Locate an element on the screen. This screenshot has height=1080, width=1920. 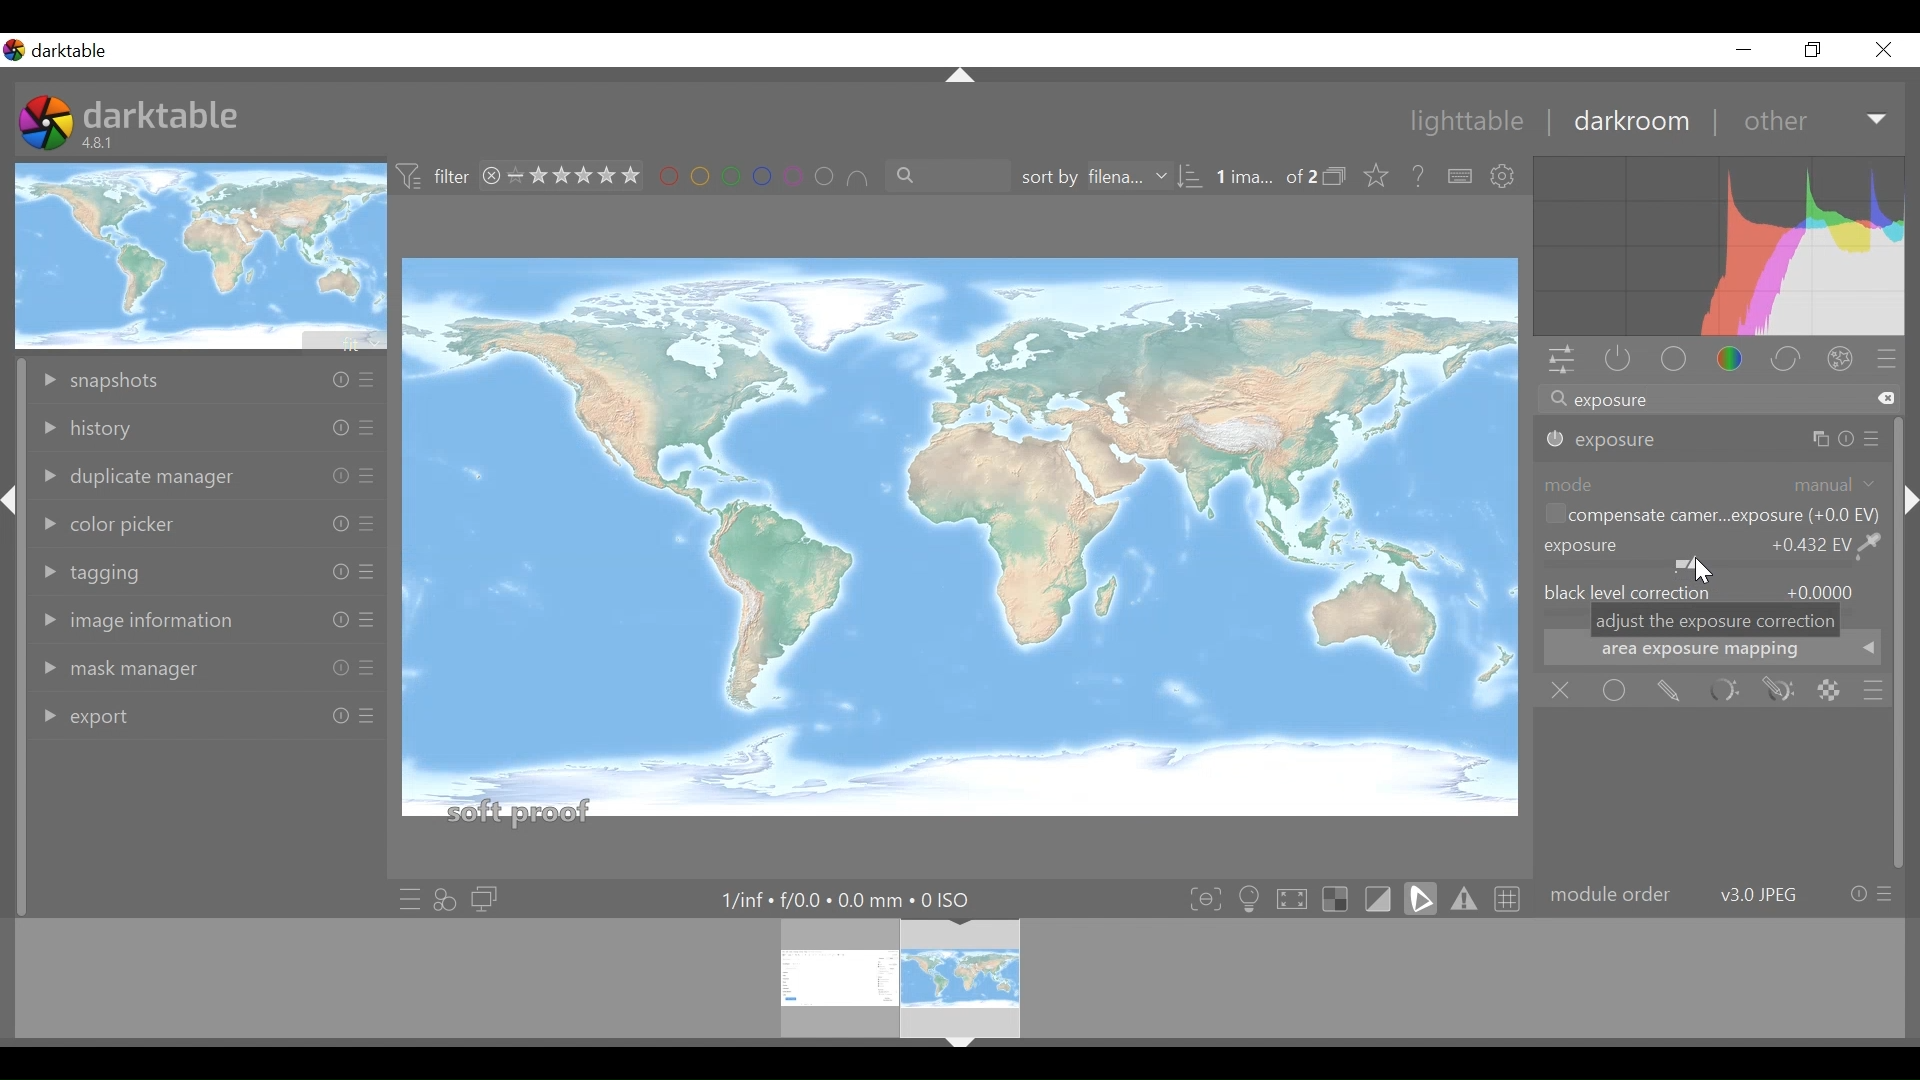
toggle guide lines is located at coordinates (1510, 897).